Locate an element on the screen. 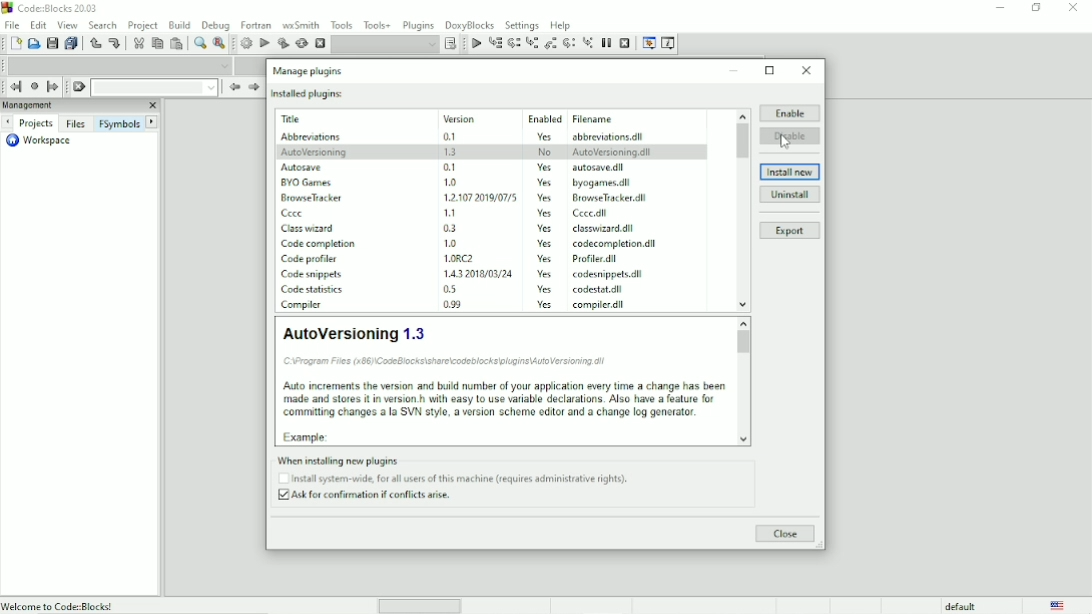  Yes is located at coordinates (548, 245).